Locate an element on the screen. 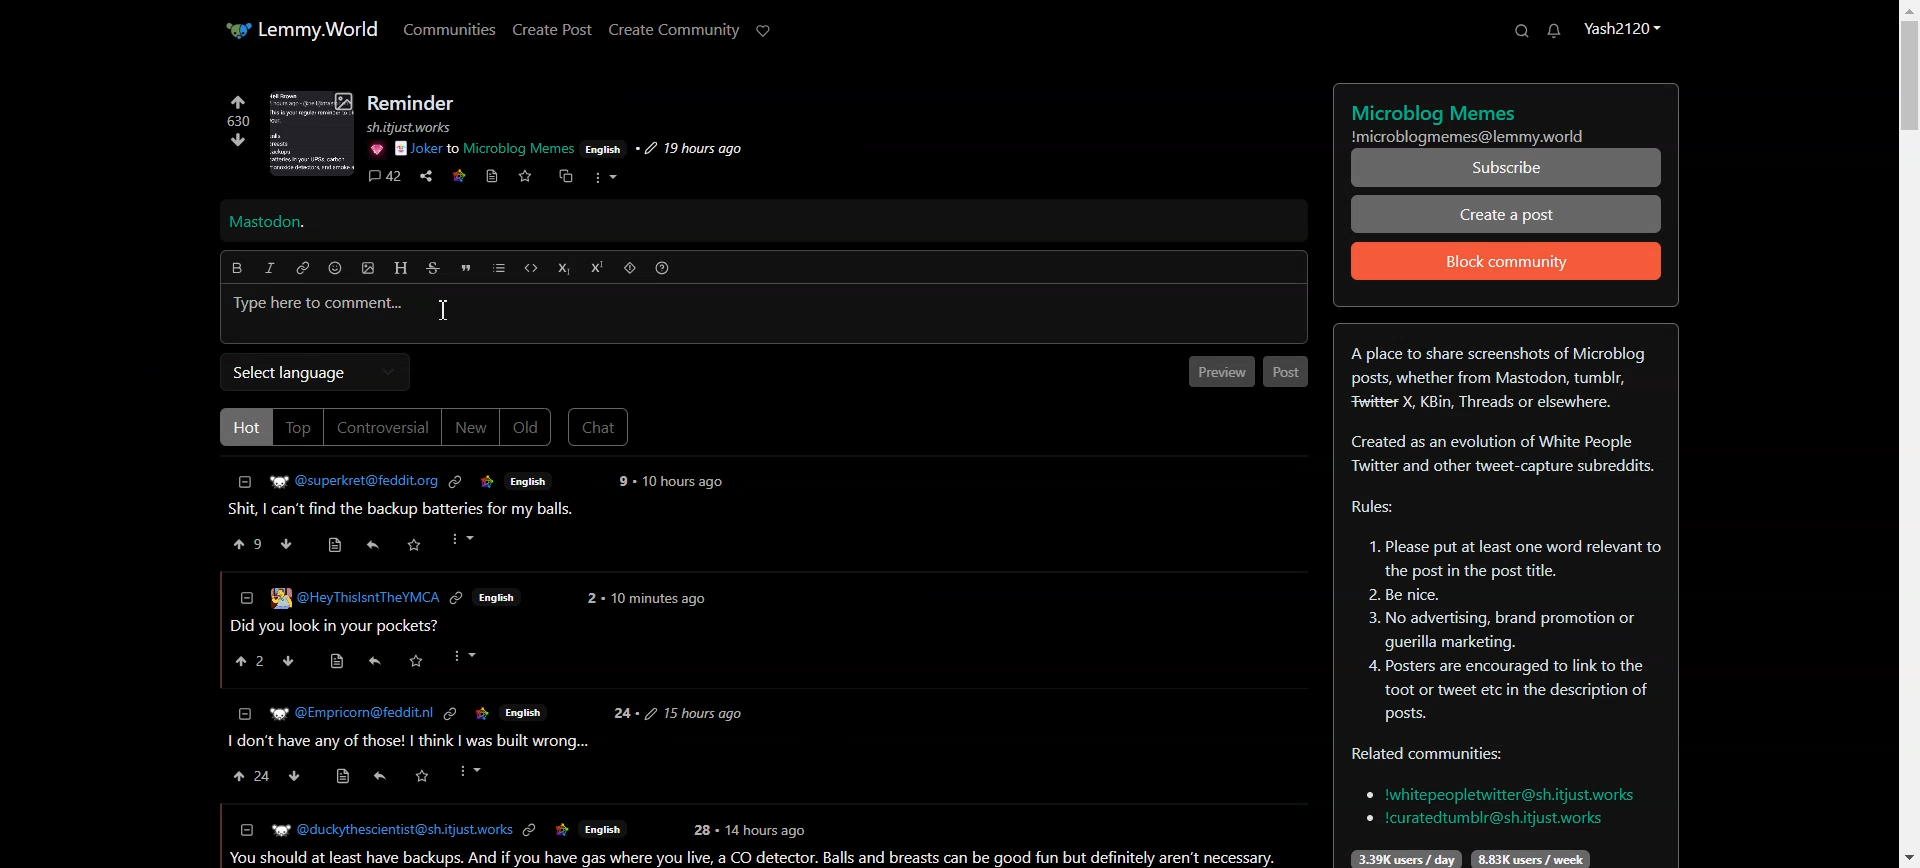 The image size is (1920, 868).  is located at coordinates (458, 600).